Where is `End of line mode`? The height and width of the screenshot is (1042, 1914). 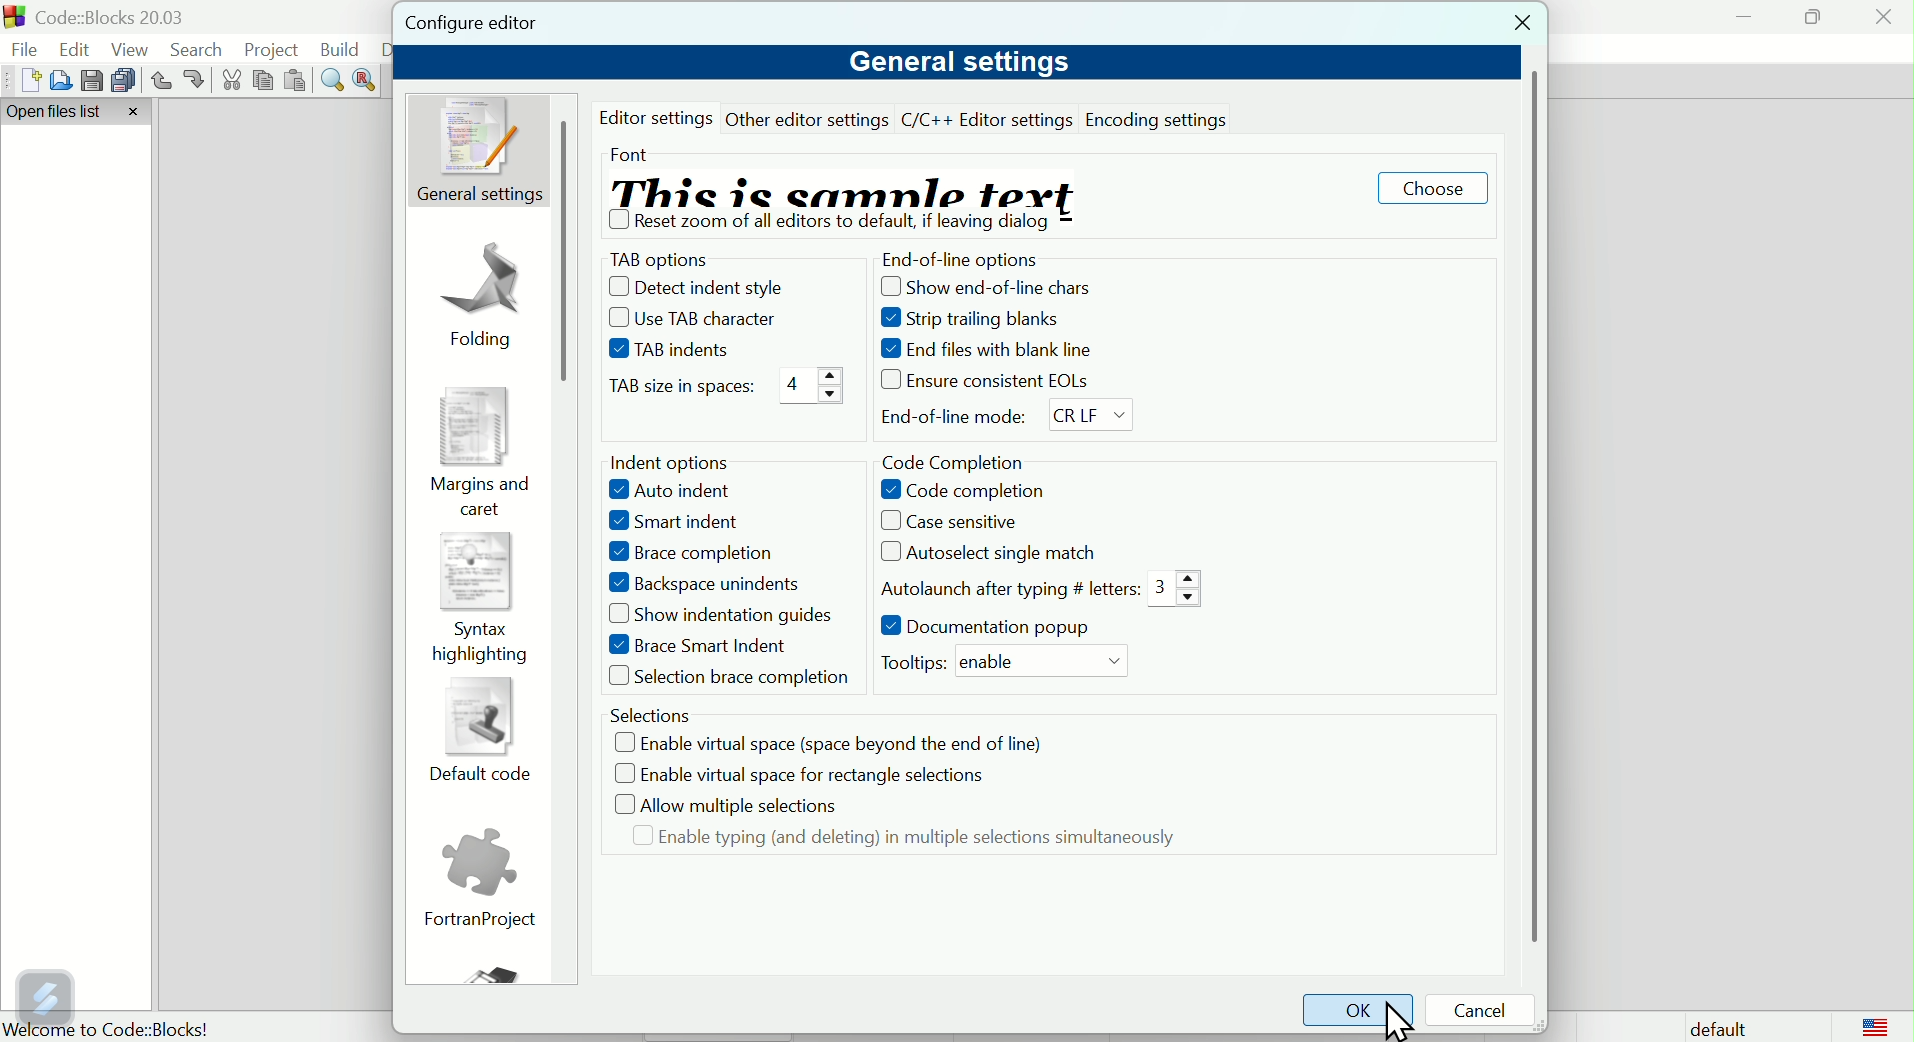
End of line mode is located at coordinates (1004, 419).